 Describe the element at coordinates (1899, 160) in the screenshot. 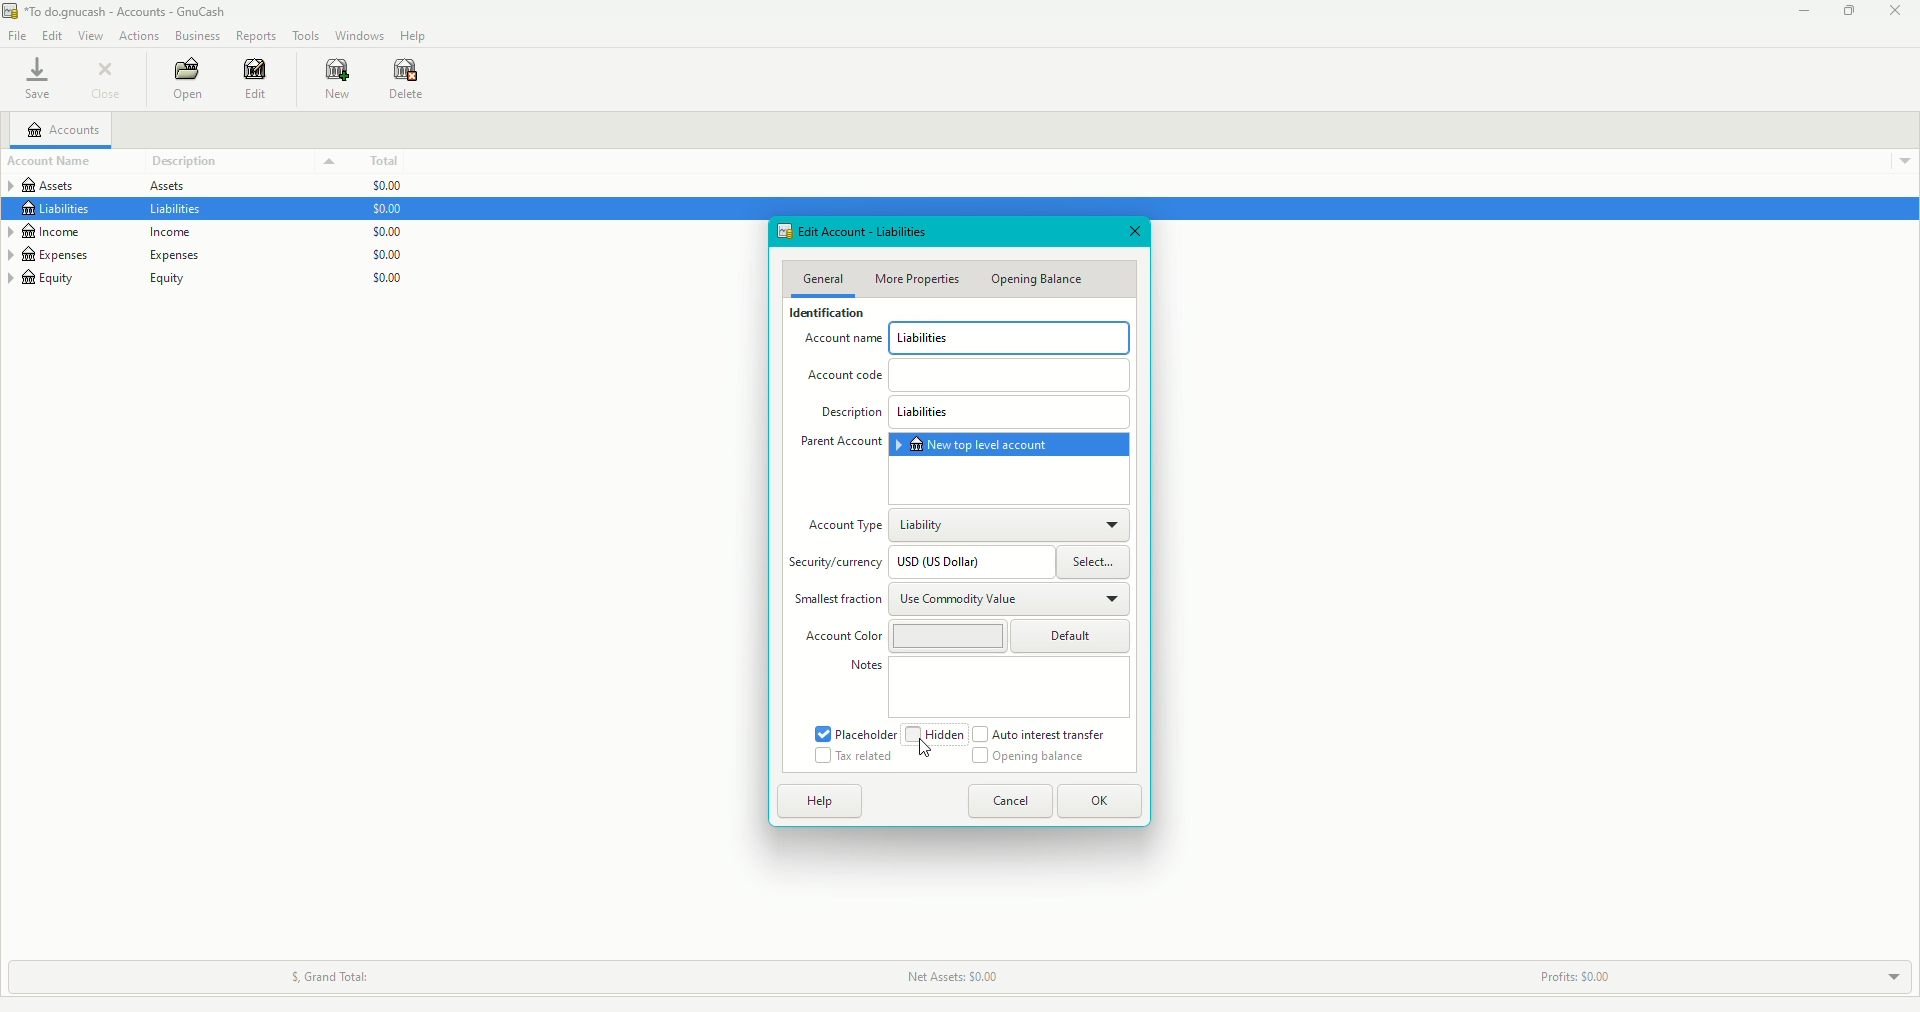

I see `Drop down` at that location.